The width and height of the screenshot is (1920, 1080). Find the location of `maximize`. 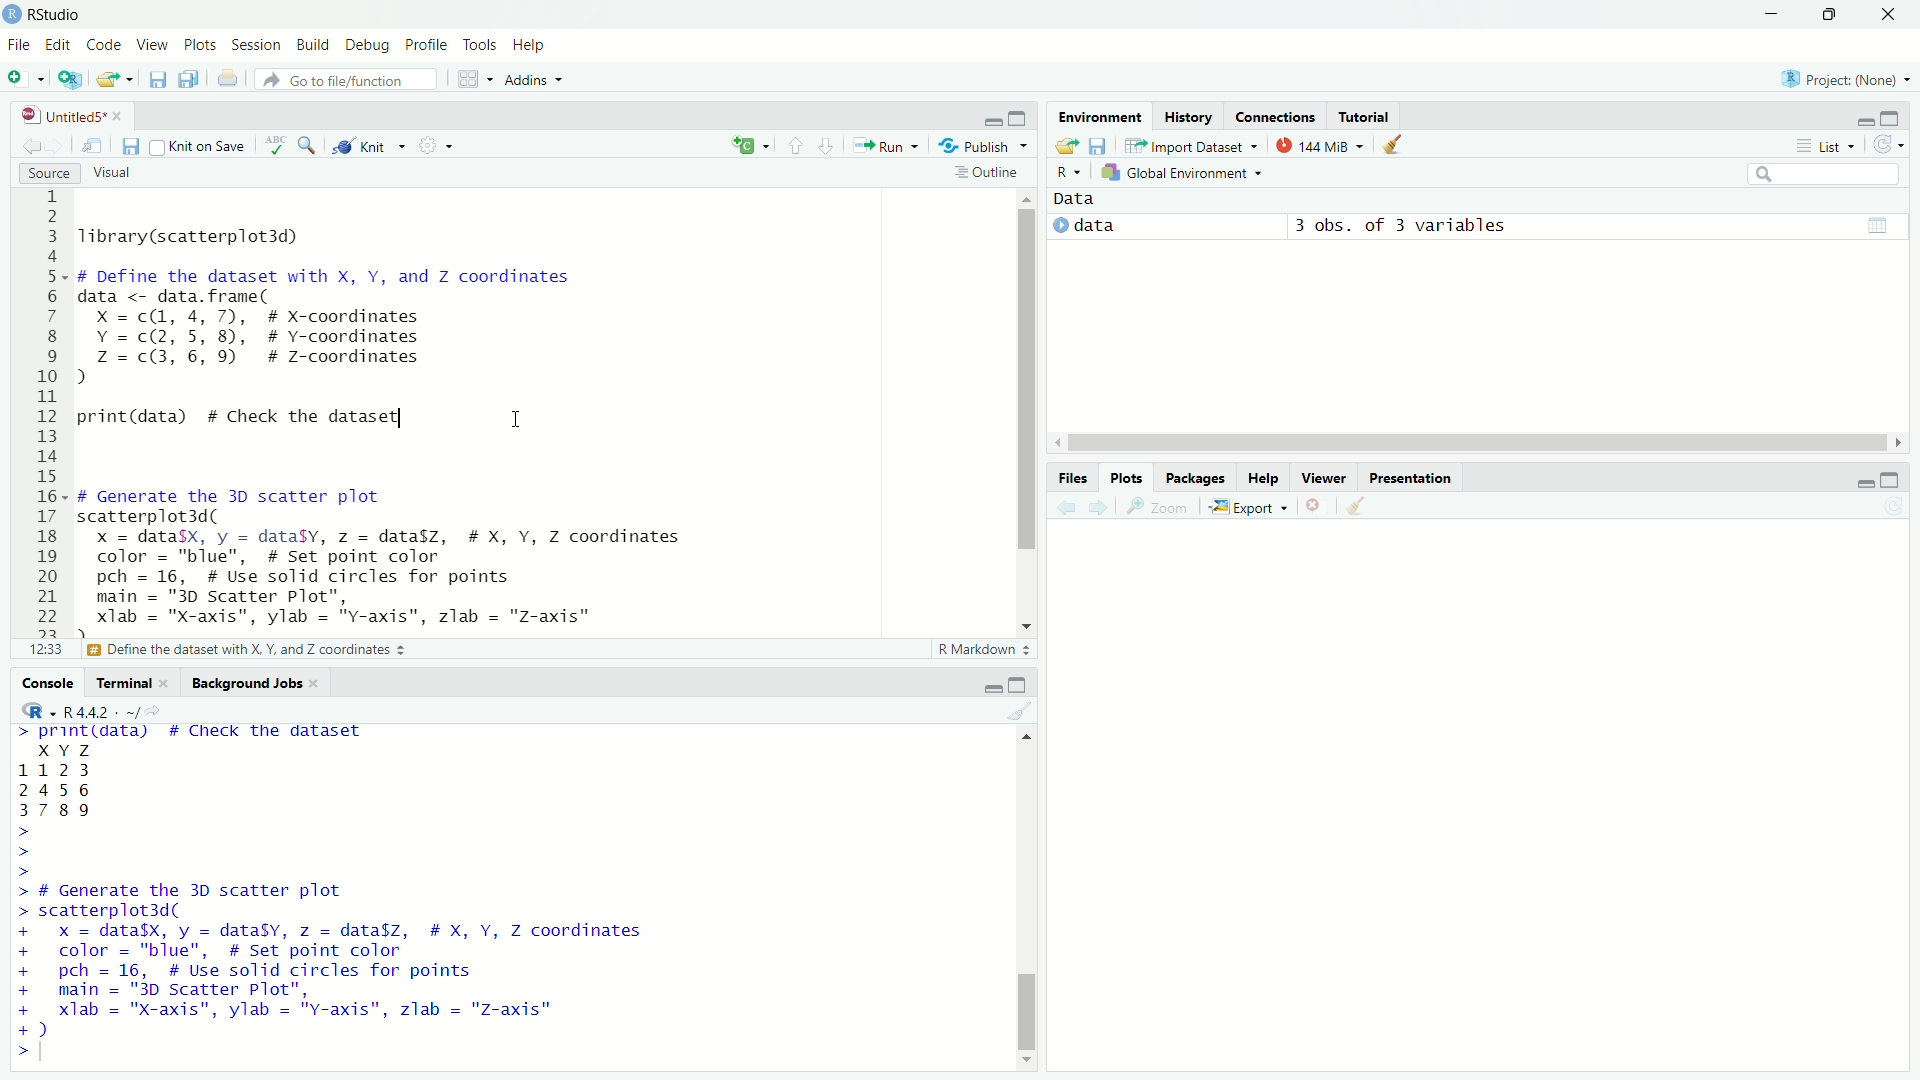

maximize is located at coordinates (1019, 683).